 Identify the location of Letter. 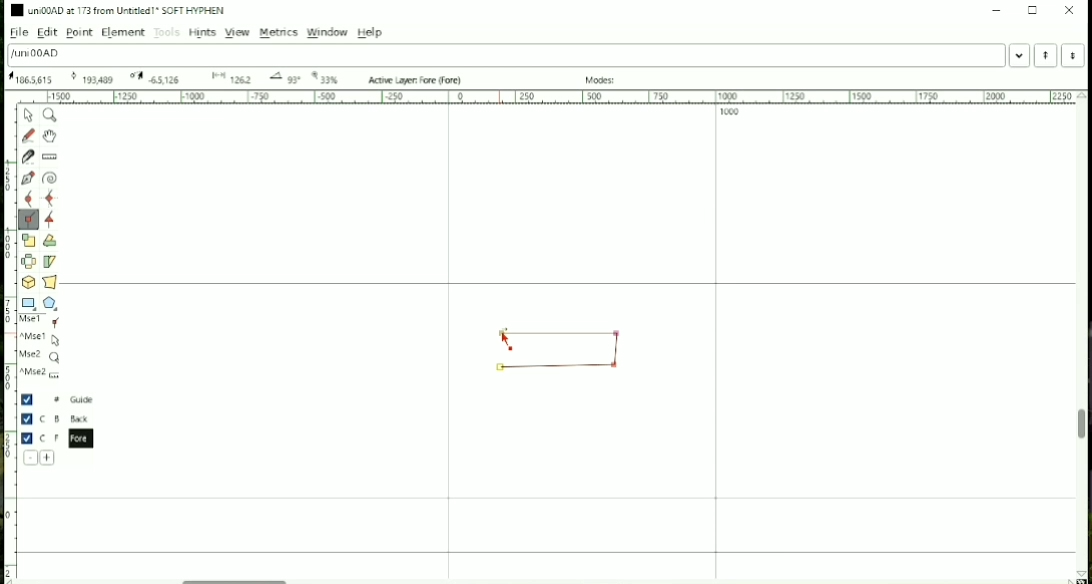
(36, 54).